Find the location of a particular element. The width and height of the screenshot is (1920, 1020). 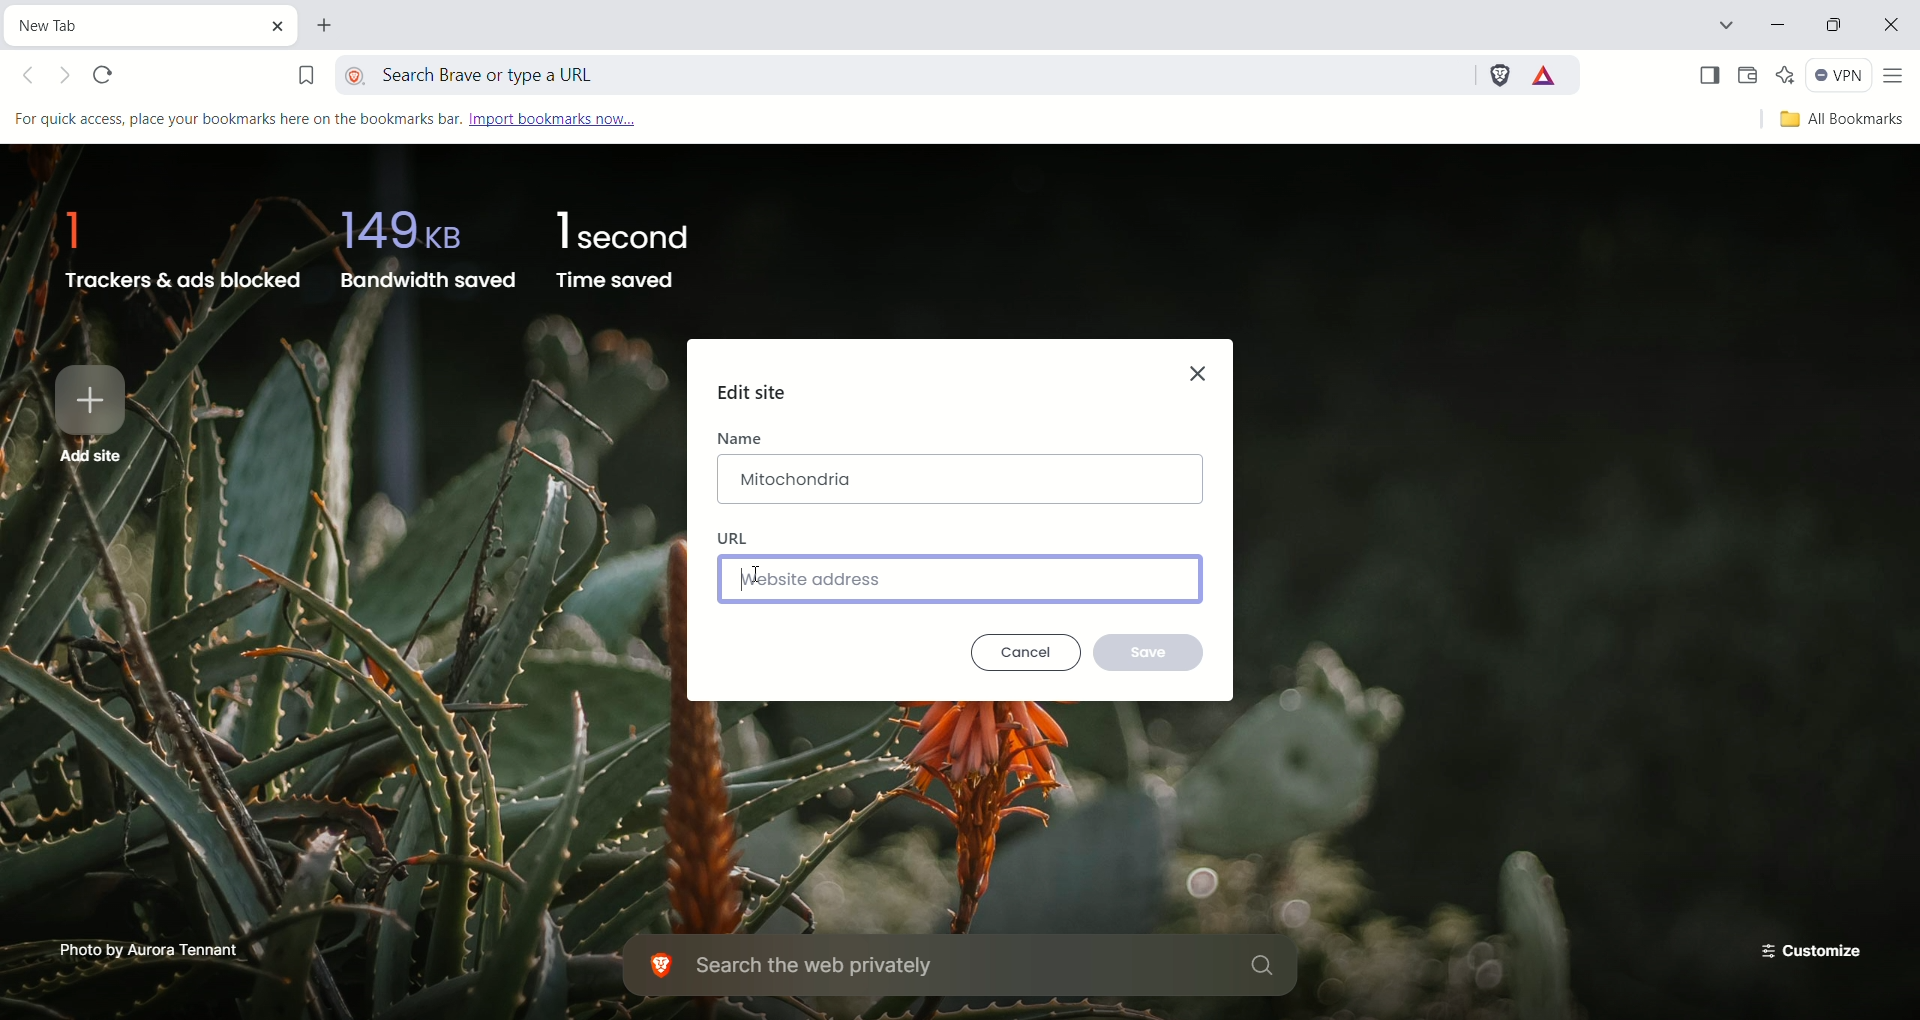

close is located at coordinates (1895, 28).